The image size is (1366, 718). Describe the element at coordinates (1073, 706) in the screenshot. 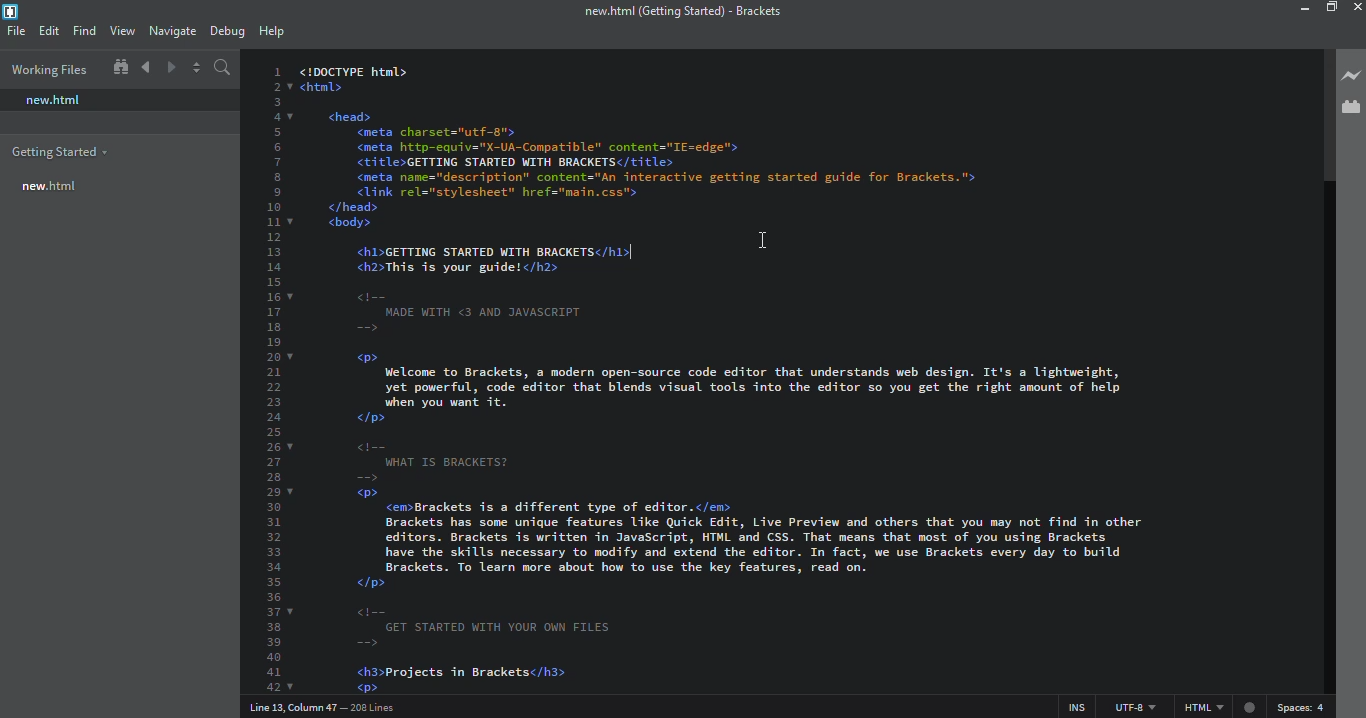

I see `ins` at that location.